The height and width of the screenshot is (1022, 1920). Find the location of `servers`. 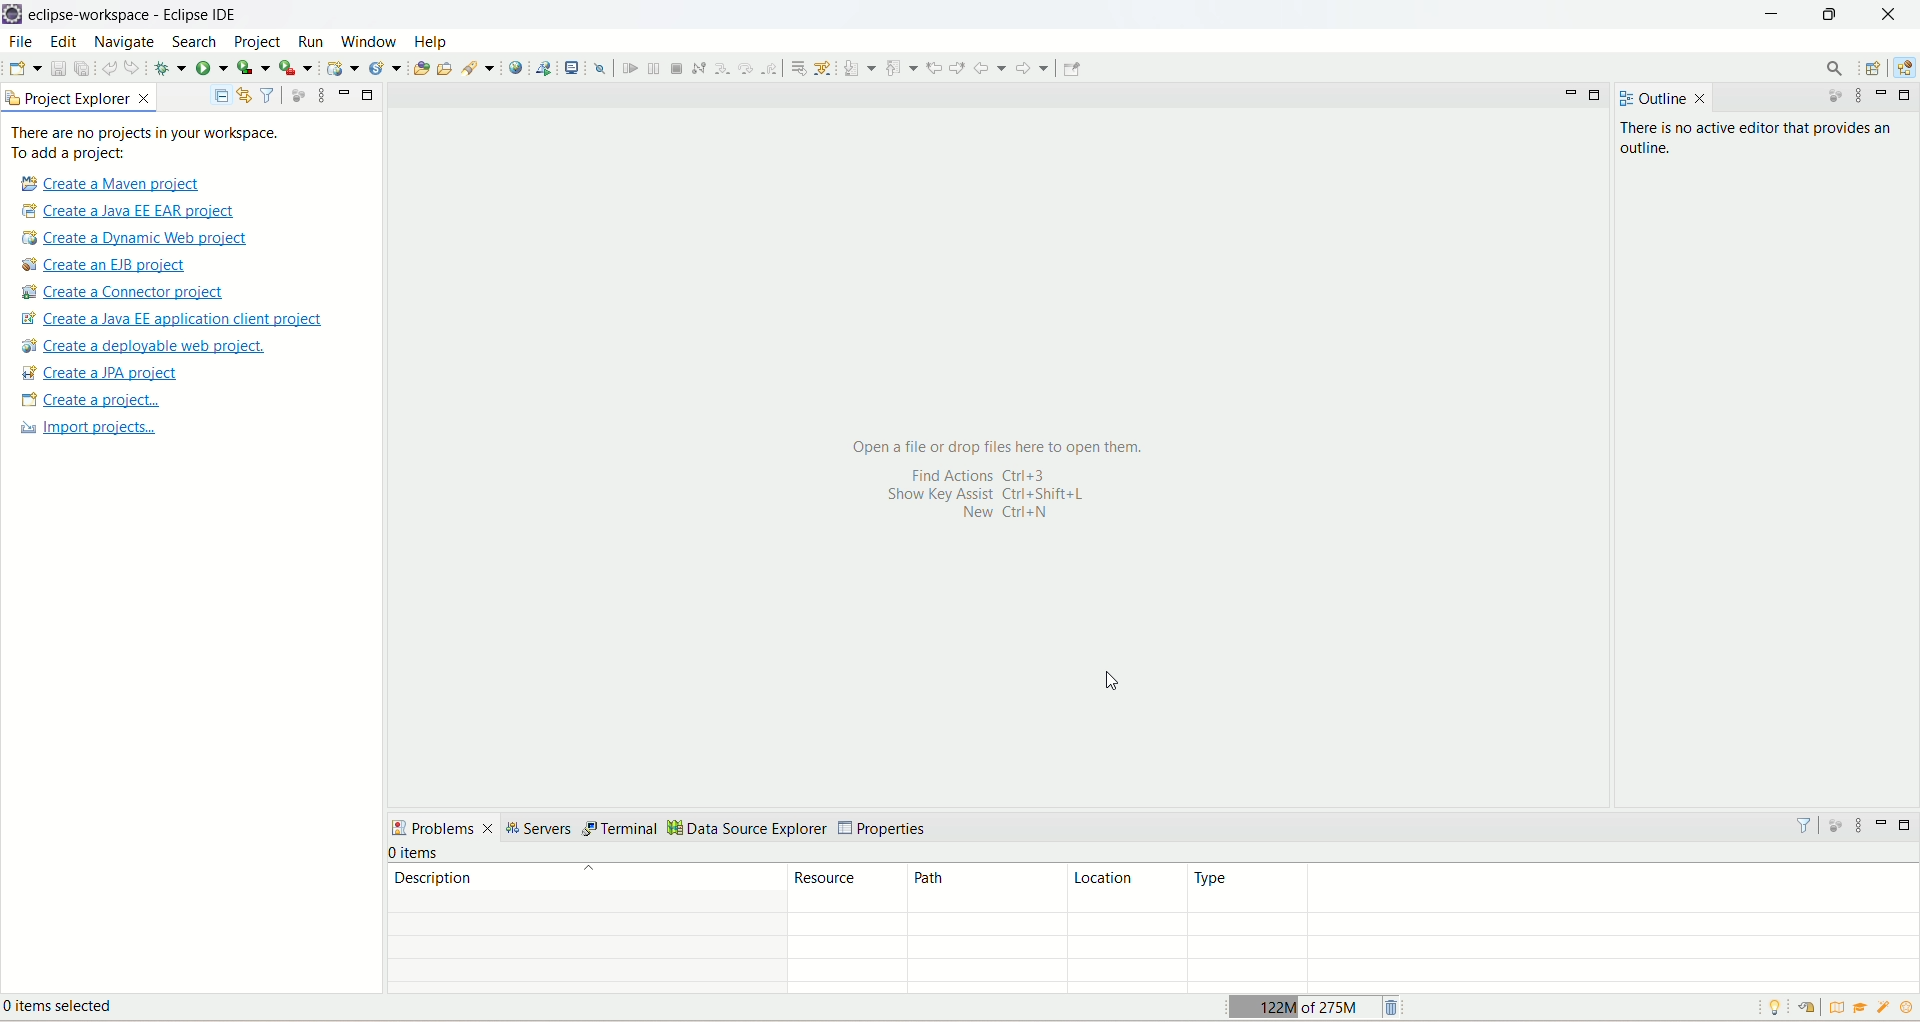

servers is located at coordinates (542, 829).